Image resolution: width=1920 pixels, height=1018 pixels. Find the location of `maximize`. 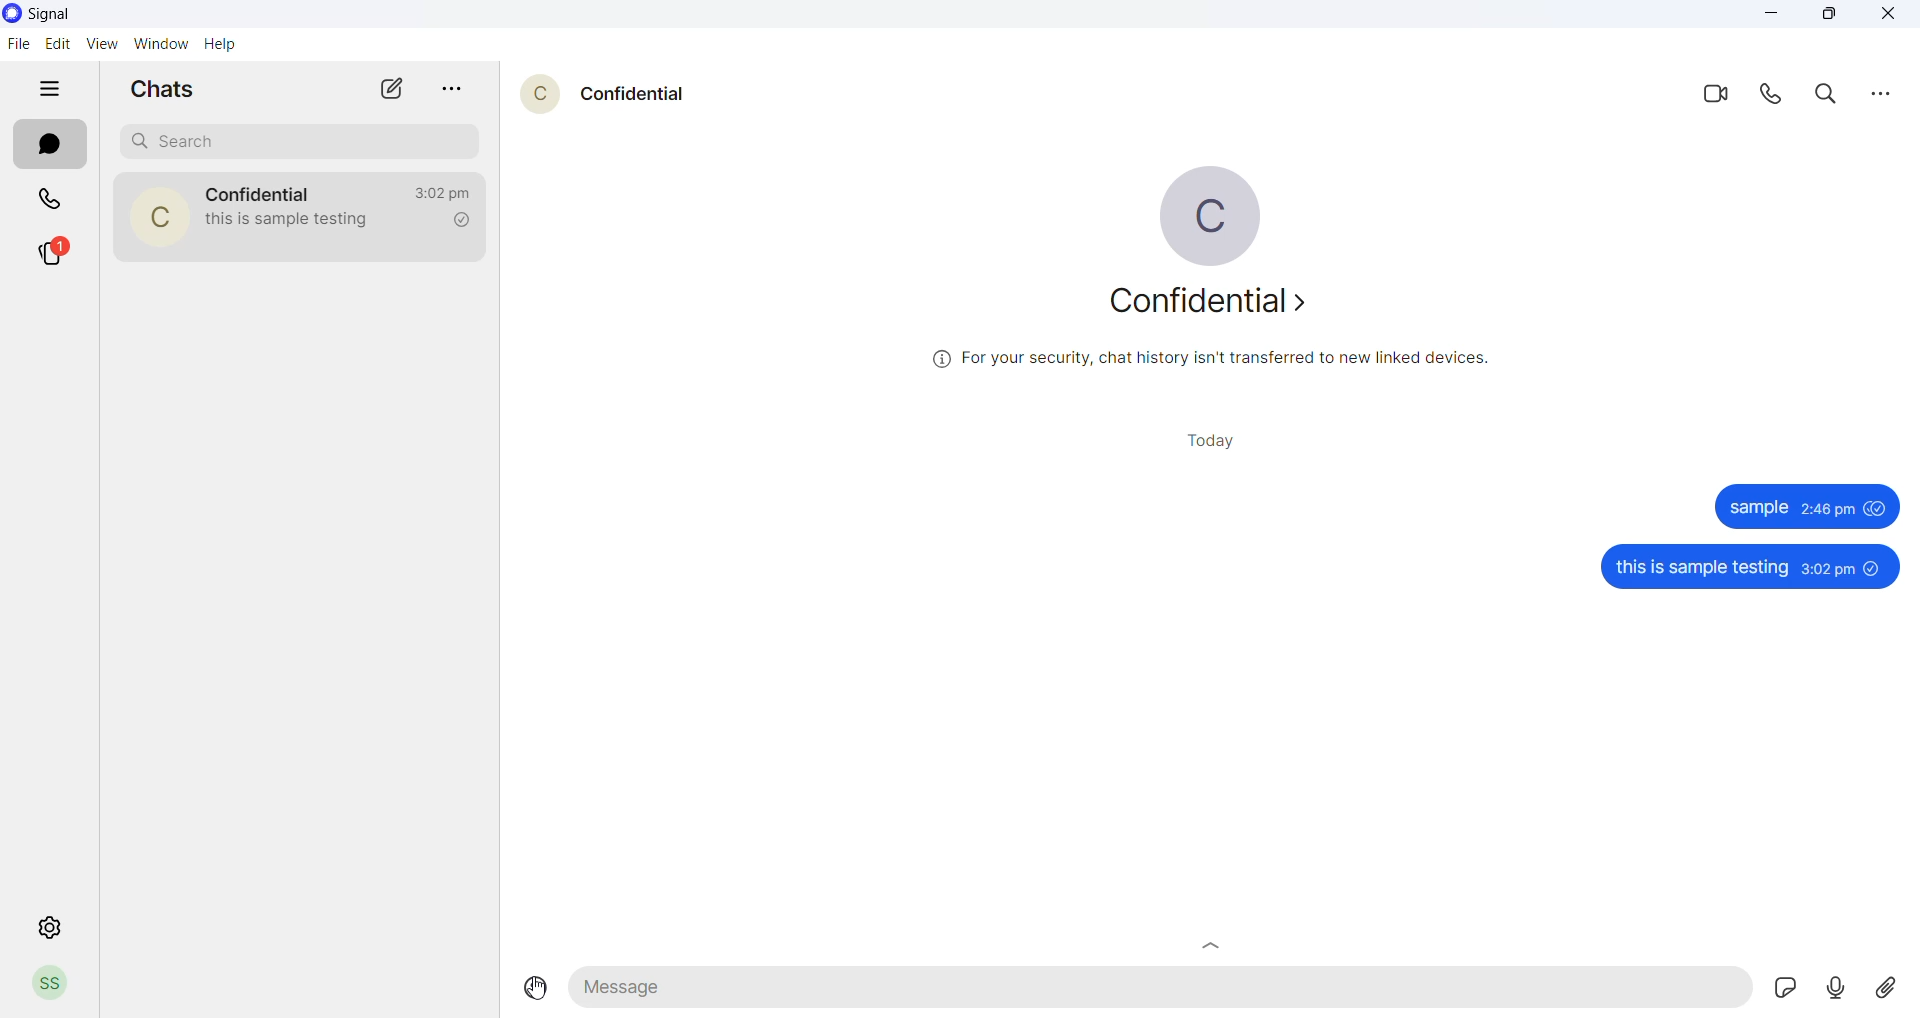

maximize is located at coordinates (1825, 17).